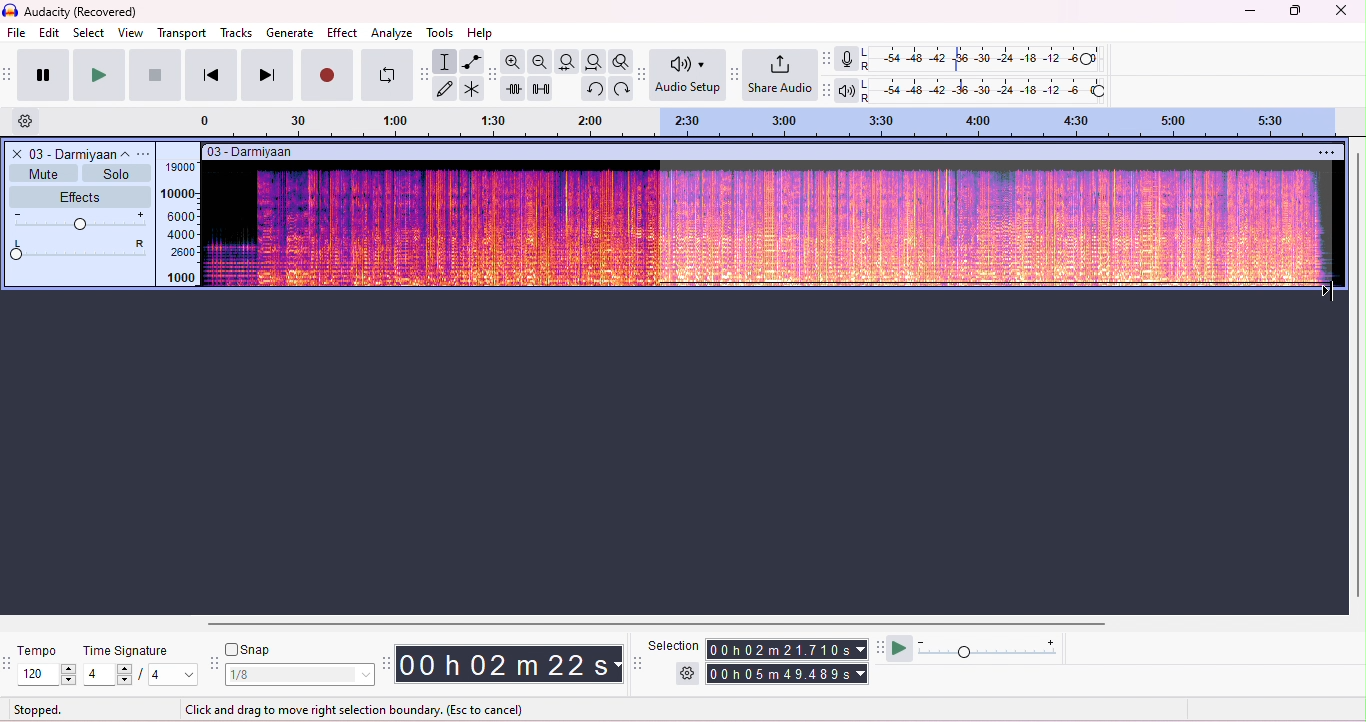 This screenshot has height=722, width=1366. Describe the element at coordinates (142, 674) in the screenshot. I see `select time signature` at that location.